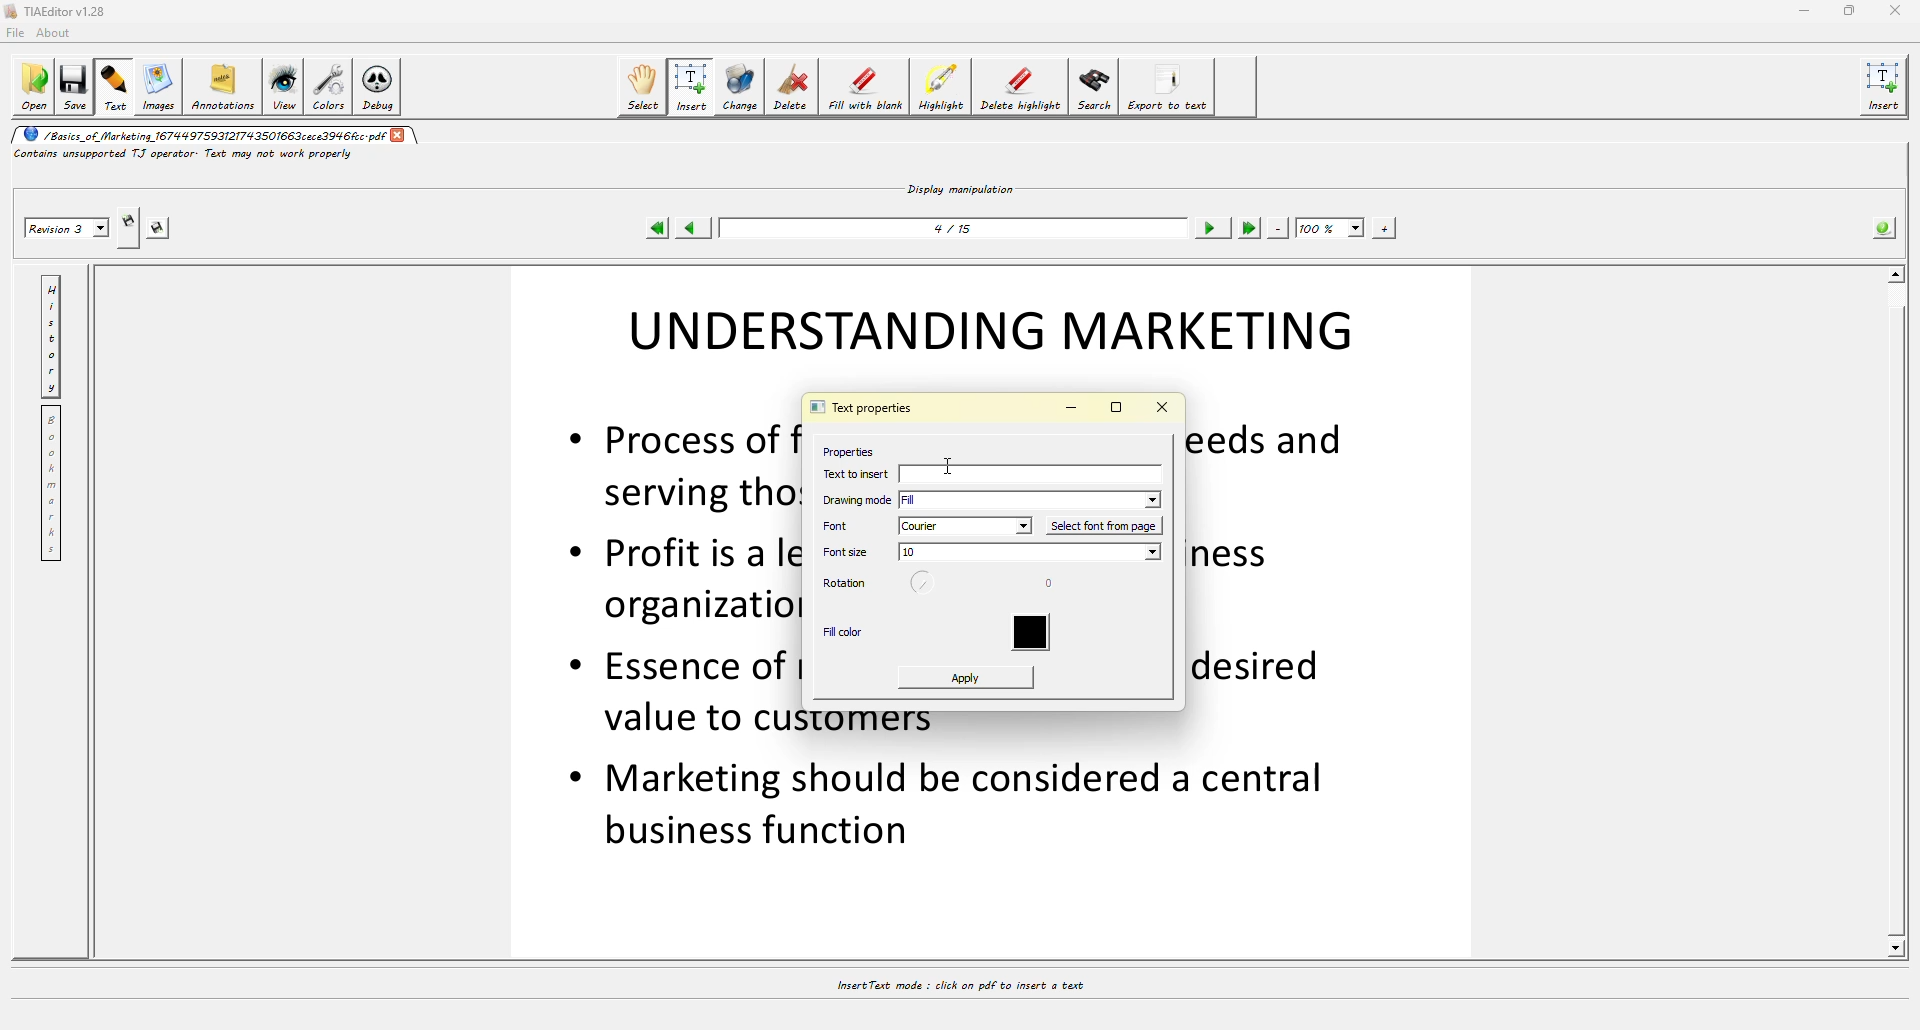  Describe the element at coordinates (1383, 227) in the screenshot. I see `zoom in` at that location.